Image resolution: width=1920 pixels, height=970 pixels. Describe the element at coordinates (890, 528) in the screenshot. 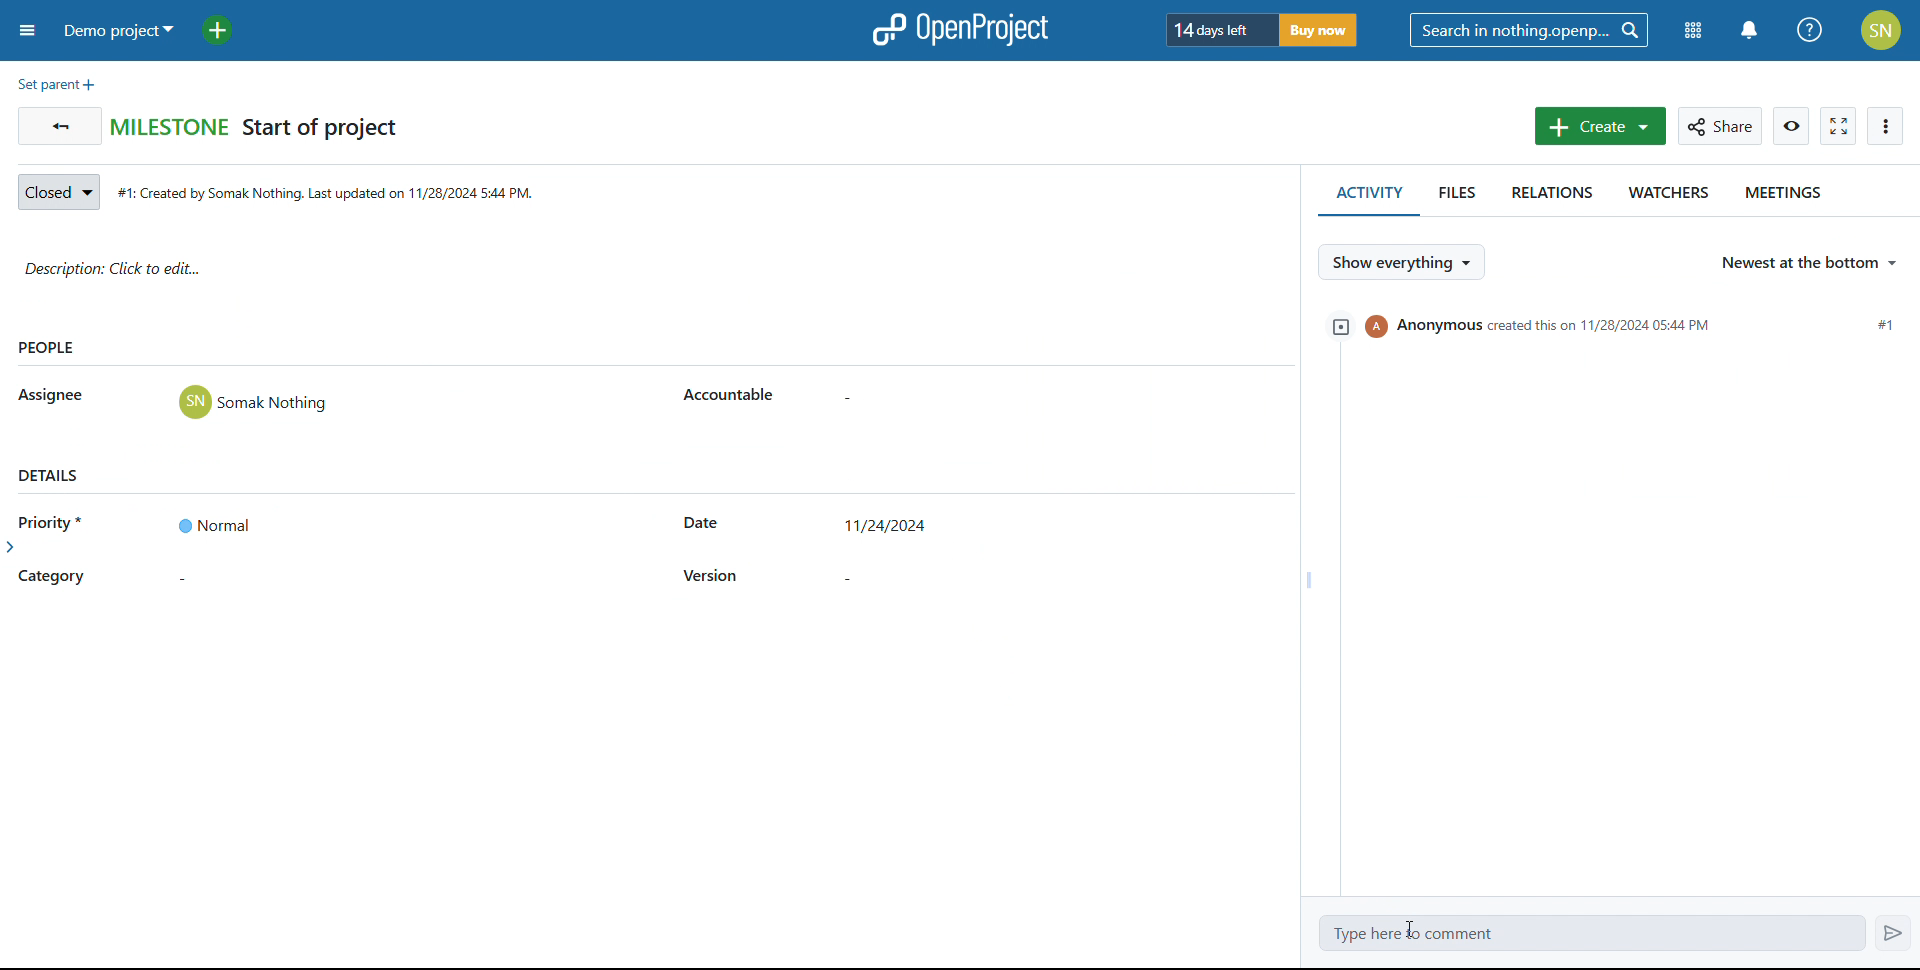

I see `set start date` at that location.